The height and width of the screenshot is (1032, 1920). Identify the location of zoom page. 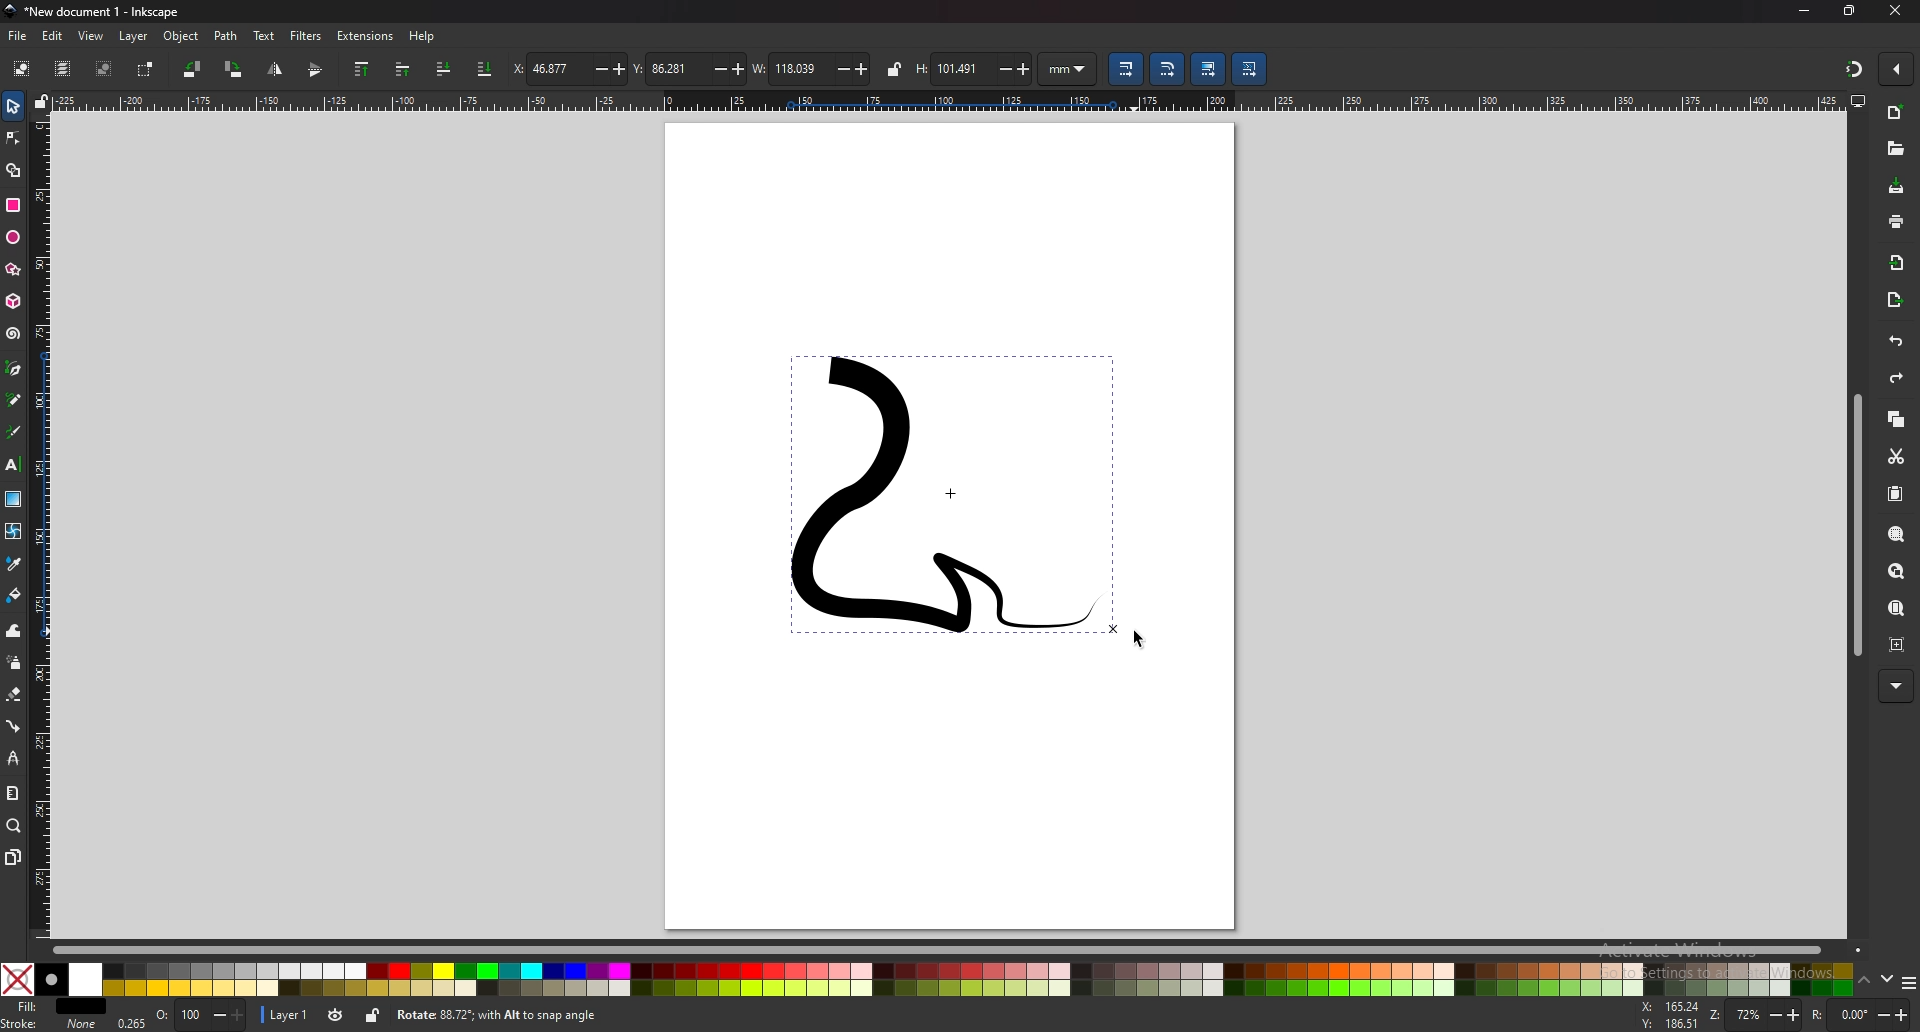
(1896, 609).